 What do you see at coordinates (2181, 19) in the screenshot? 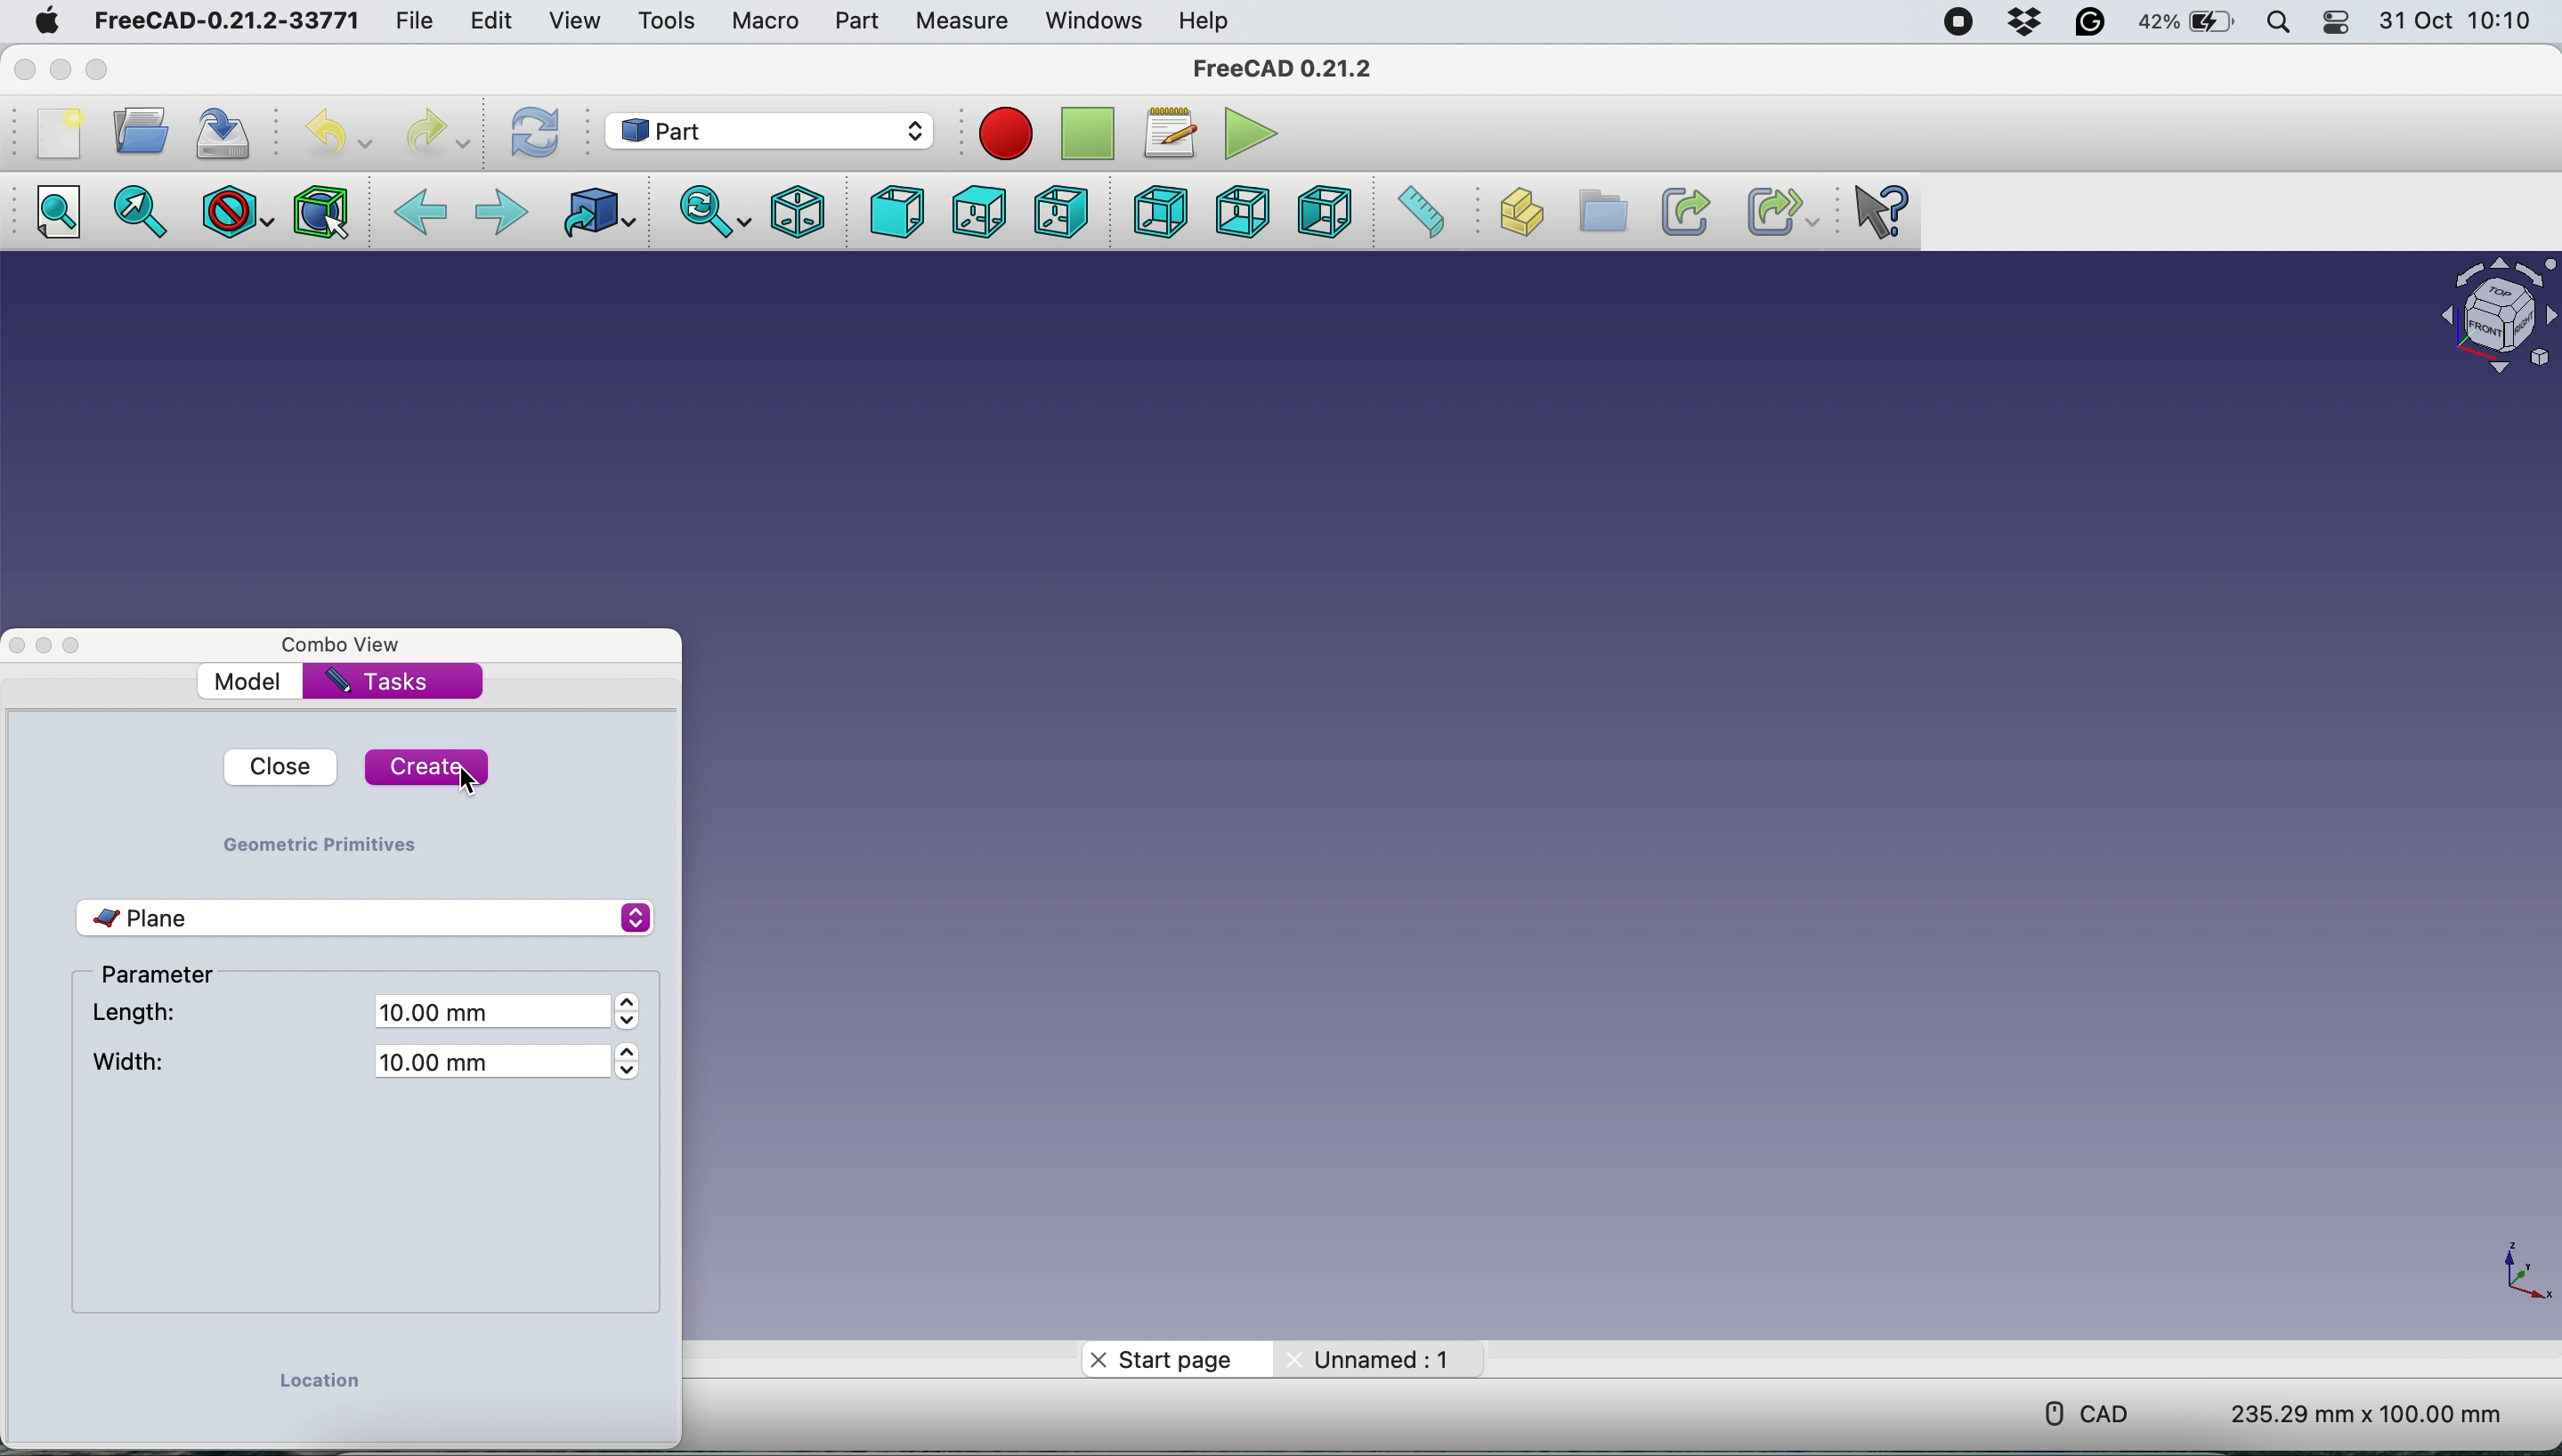
I see `Battery` at bounding box center [2181, 19].